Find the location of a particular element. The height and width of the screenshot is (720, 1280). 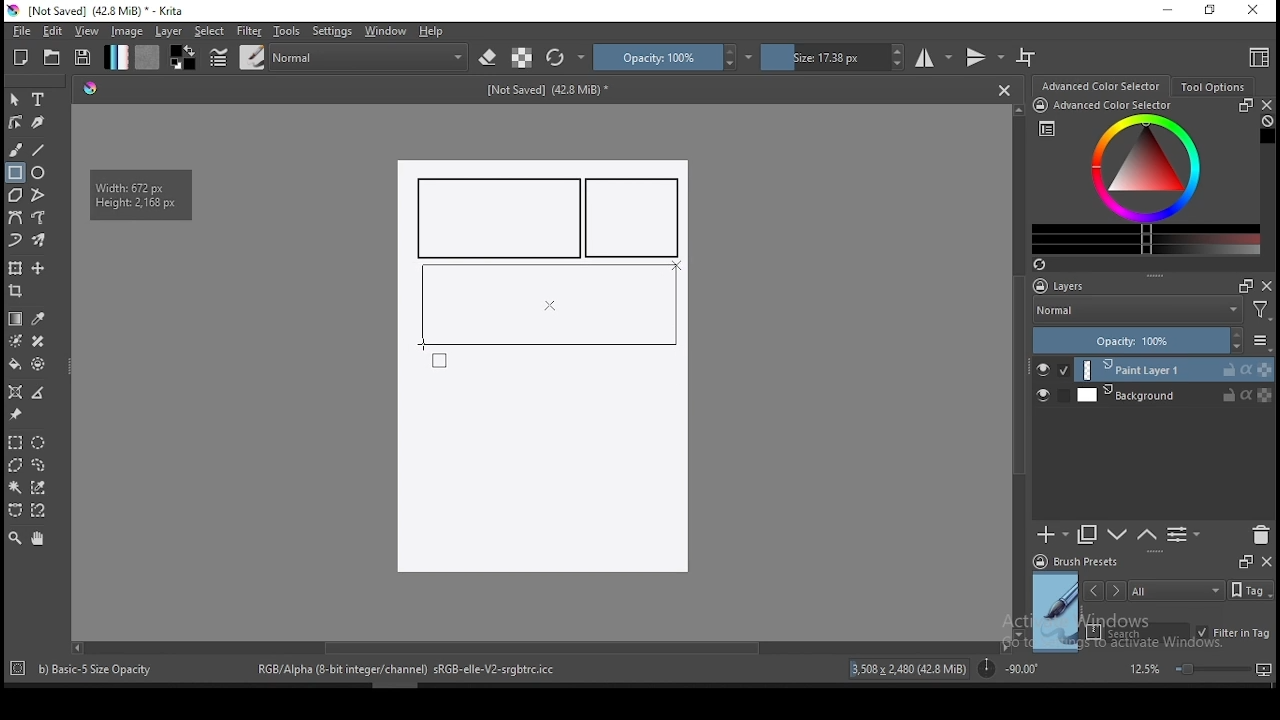

tags is located at coordinates (1176, 590).